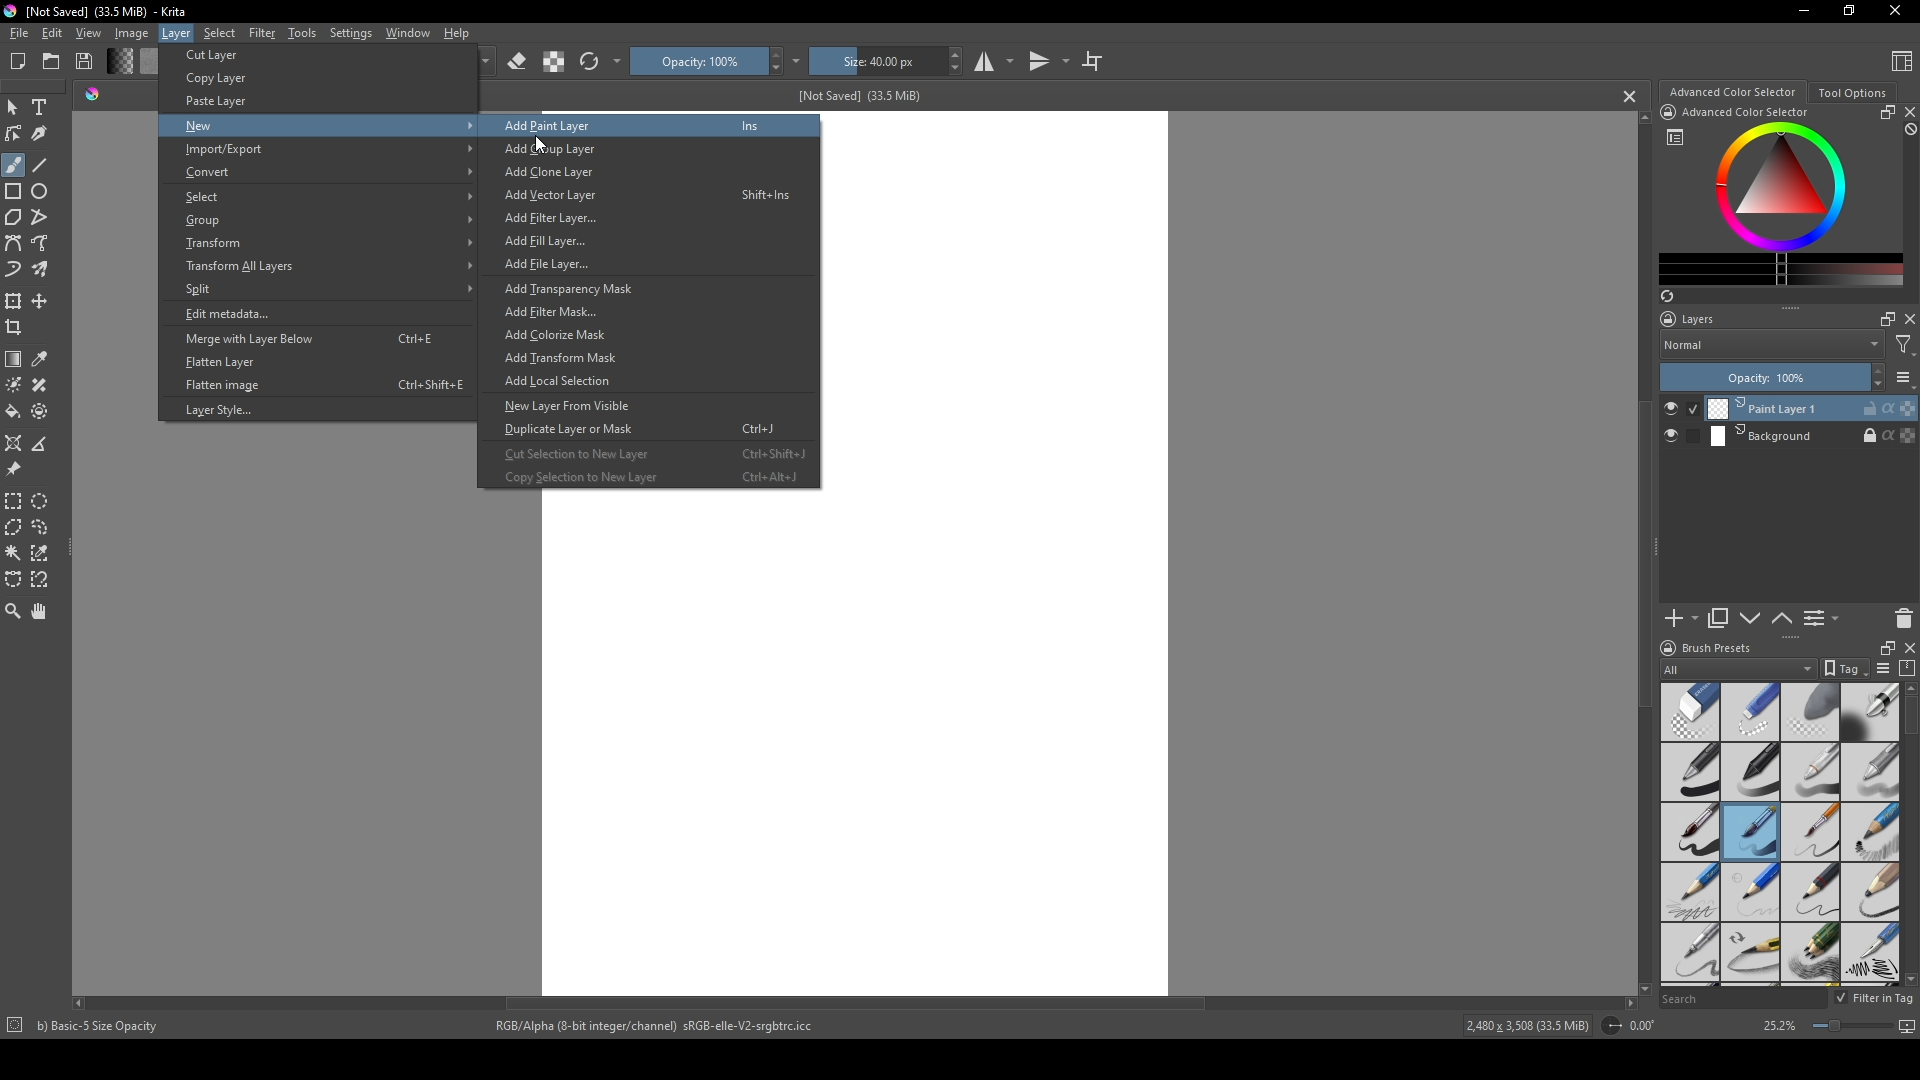 This screenshot has height=1080, width=1920. I want to click on Add Vector Layer, so click(651, 195).